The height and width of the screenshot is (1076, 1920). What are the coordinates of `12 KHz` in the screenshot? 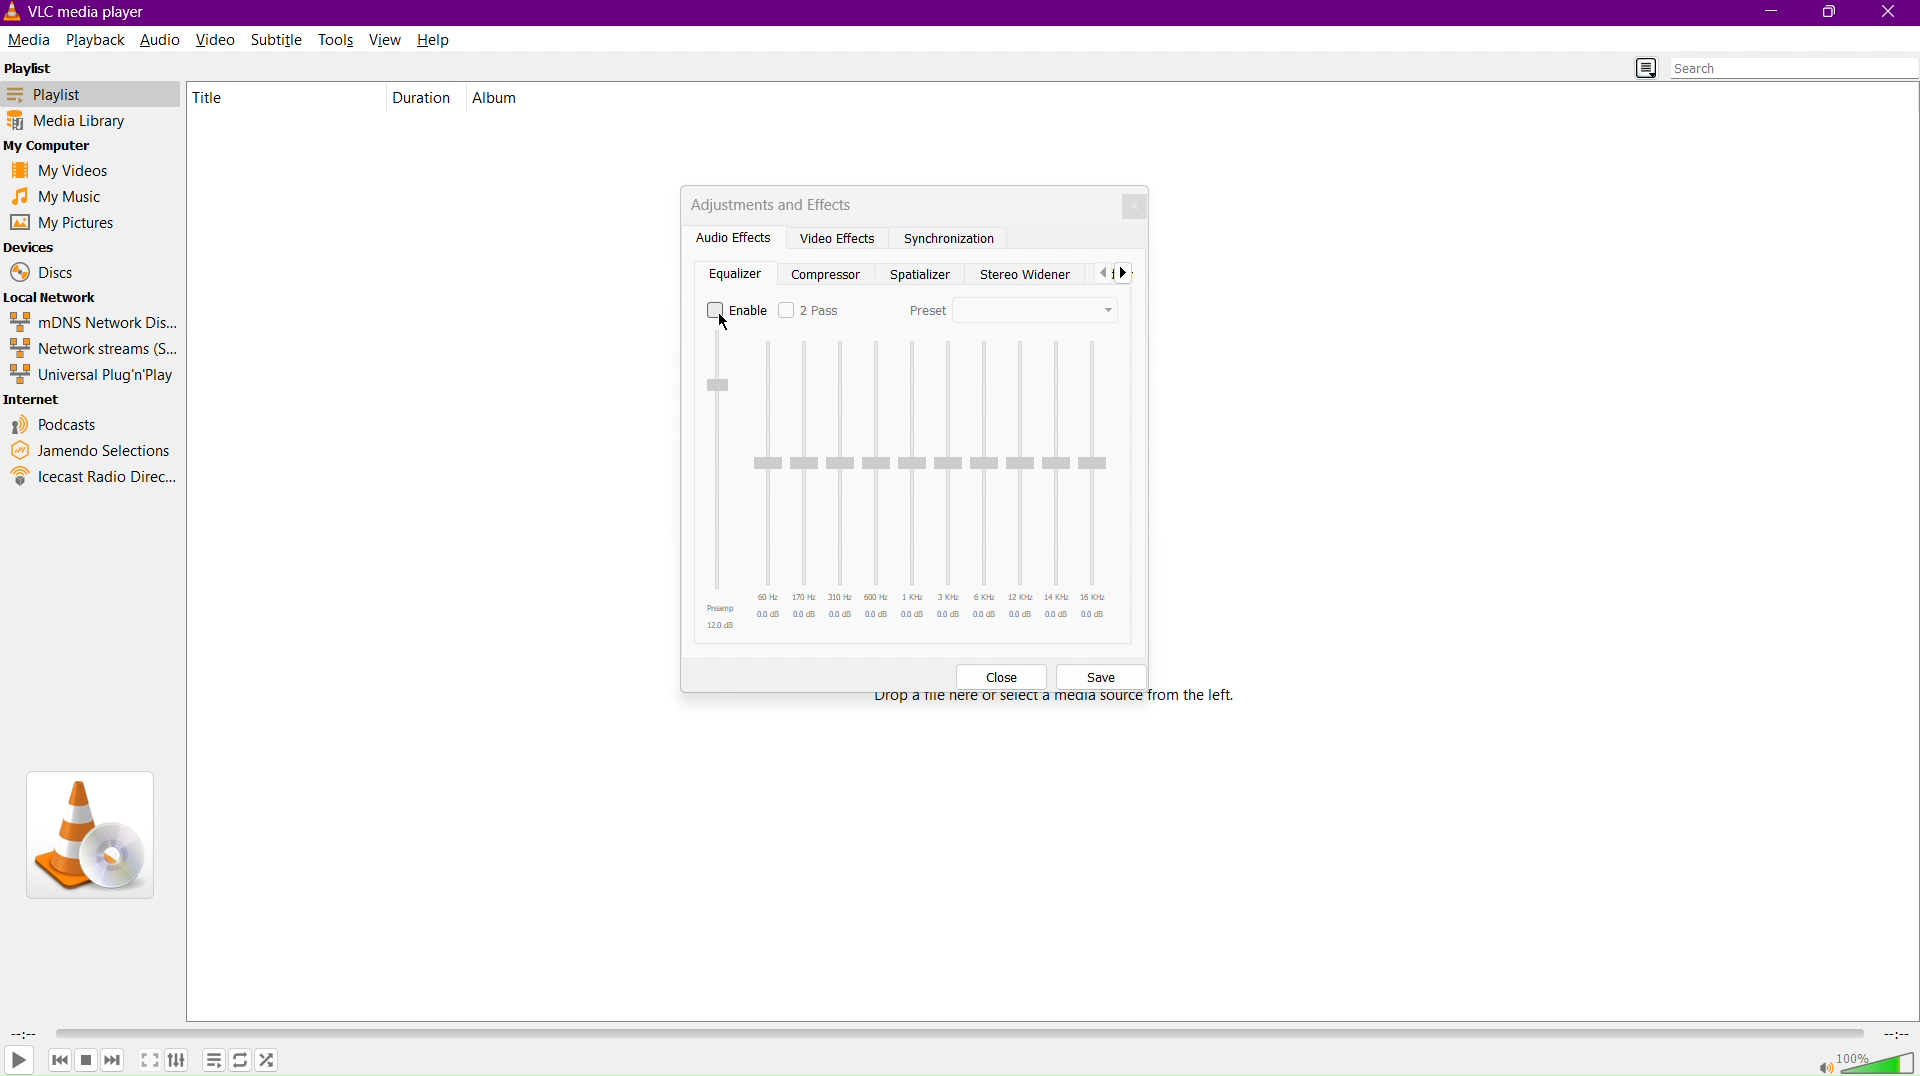 It's located at (1018, 480).